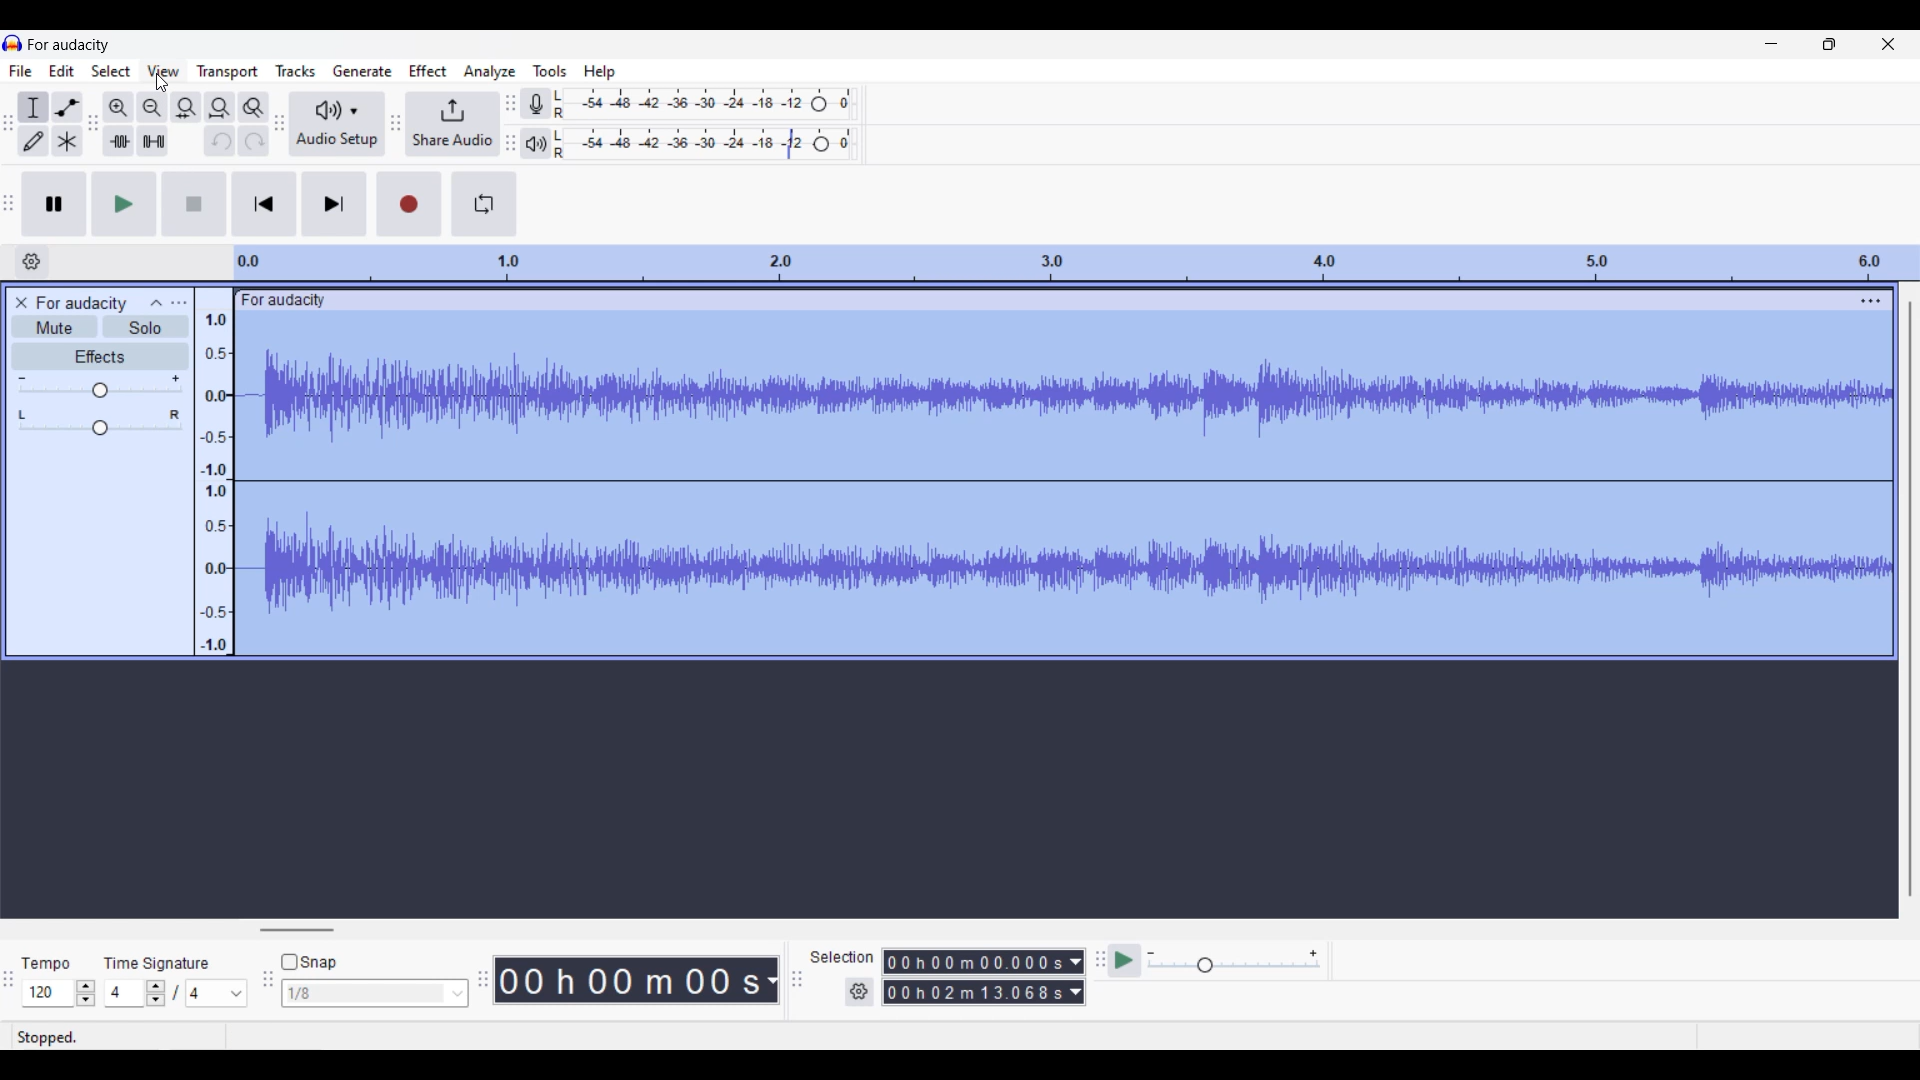  Describe the element at coordinates (215, 482) in the screenshot. I see `Scale to track sound intensity` at that location.